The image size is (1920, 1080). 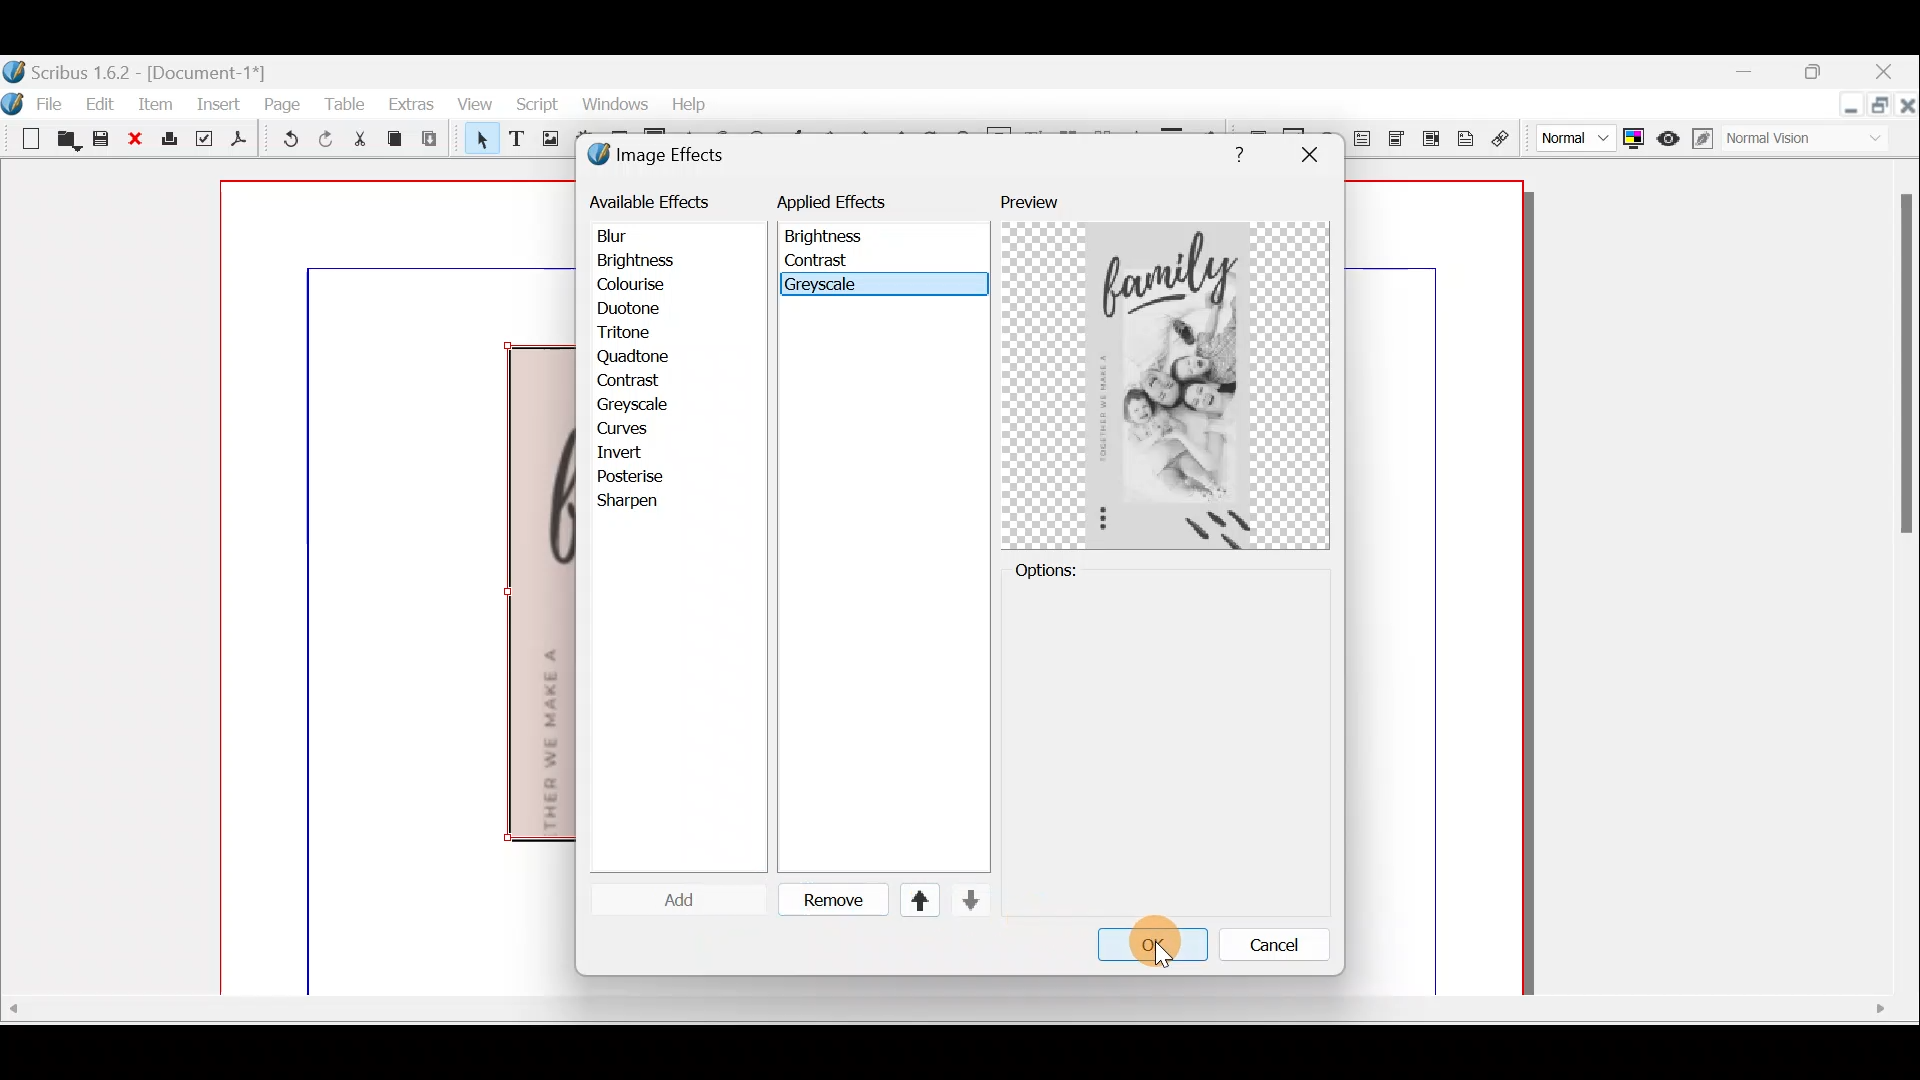 I want to click on maximise, so click(x=1819, y=74).